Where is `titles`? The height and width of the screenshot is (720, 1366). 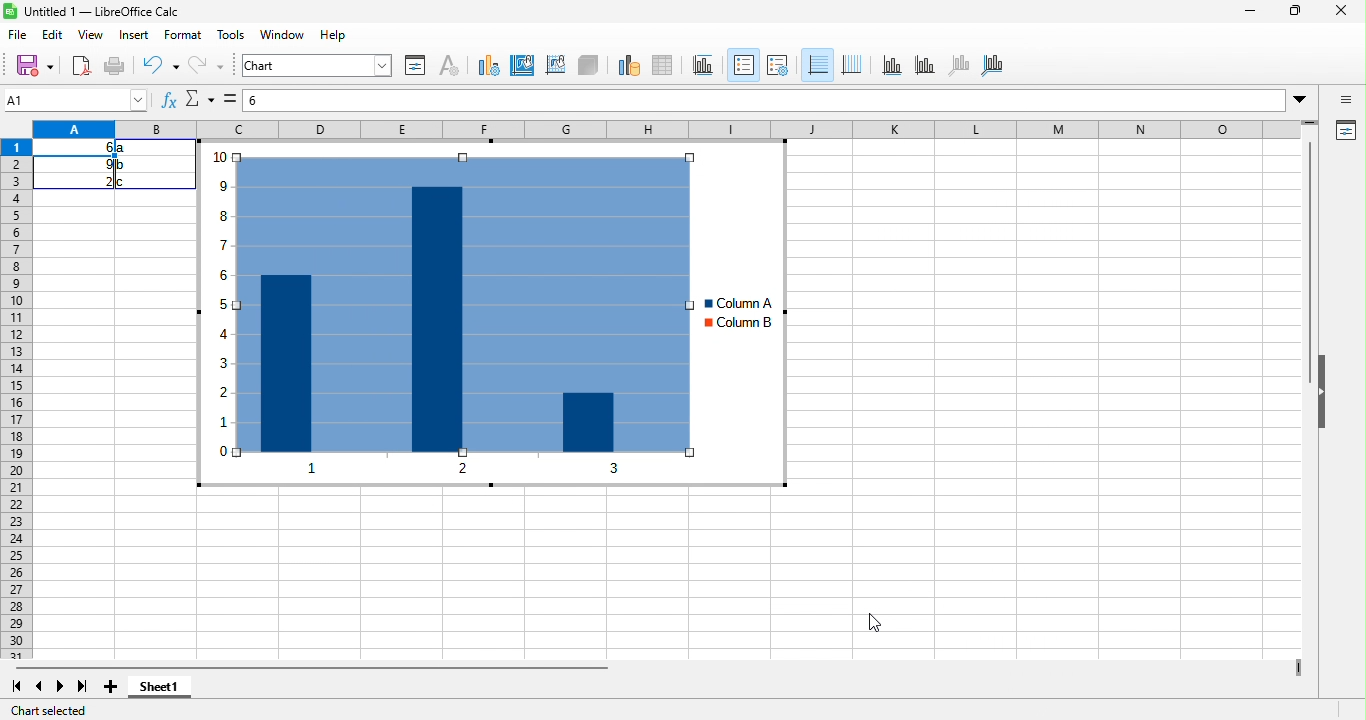 titles is located at coordinates (700, 65).